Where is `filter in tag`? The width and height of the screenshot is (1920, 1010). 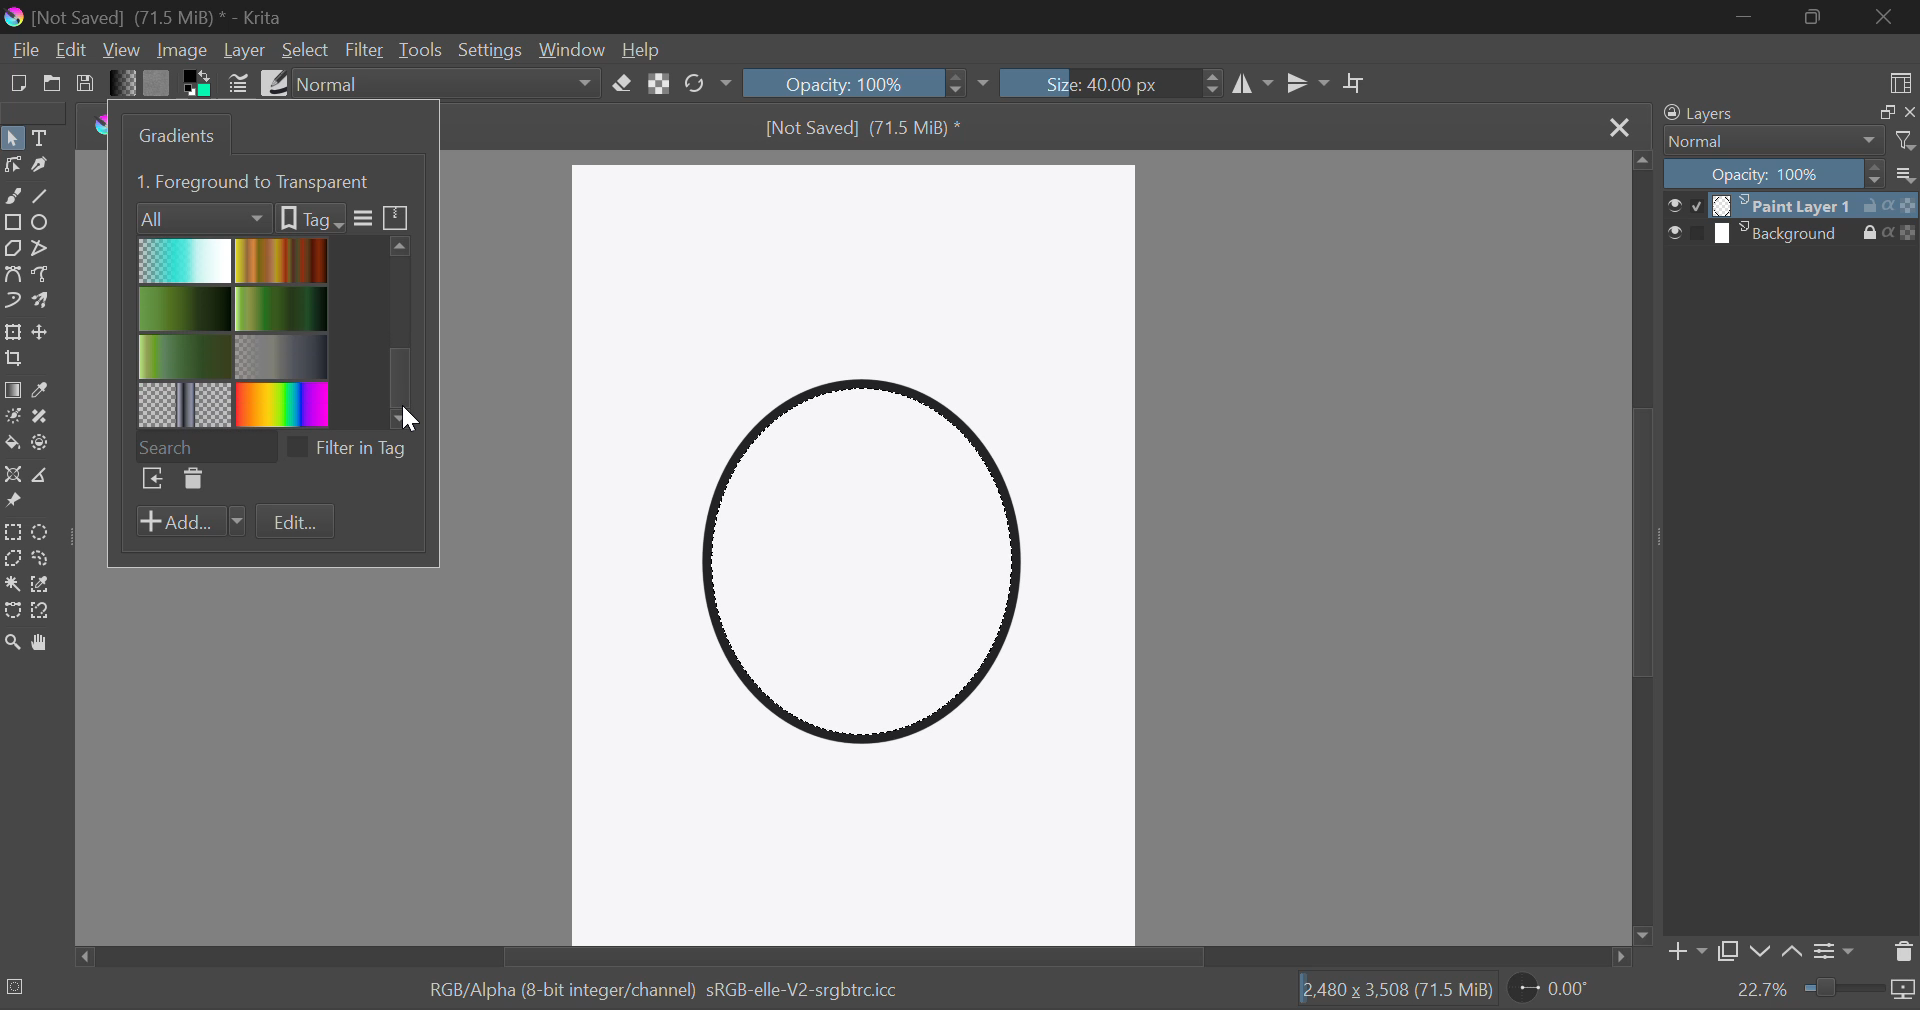 filter in tag is located at coordinates (363, 449).